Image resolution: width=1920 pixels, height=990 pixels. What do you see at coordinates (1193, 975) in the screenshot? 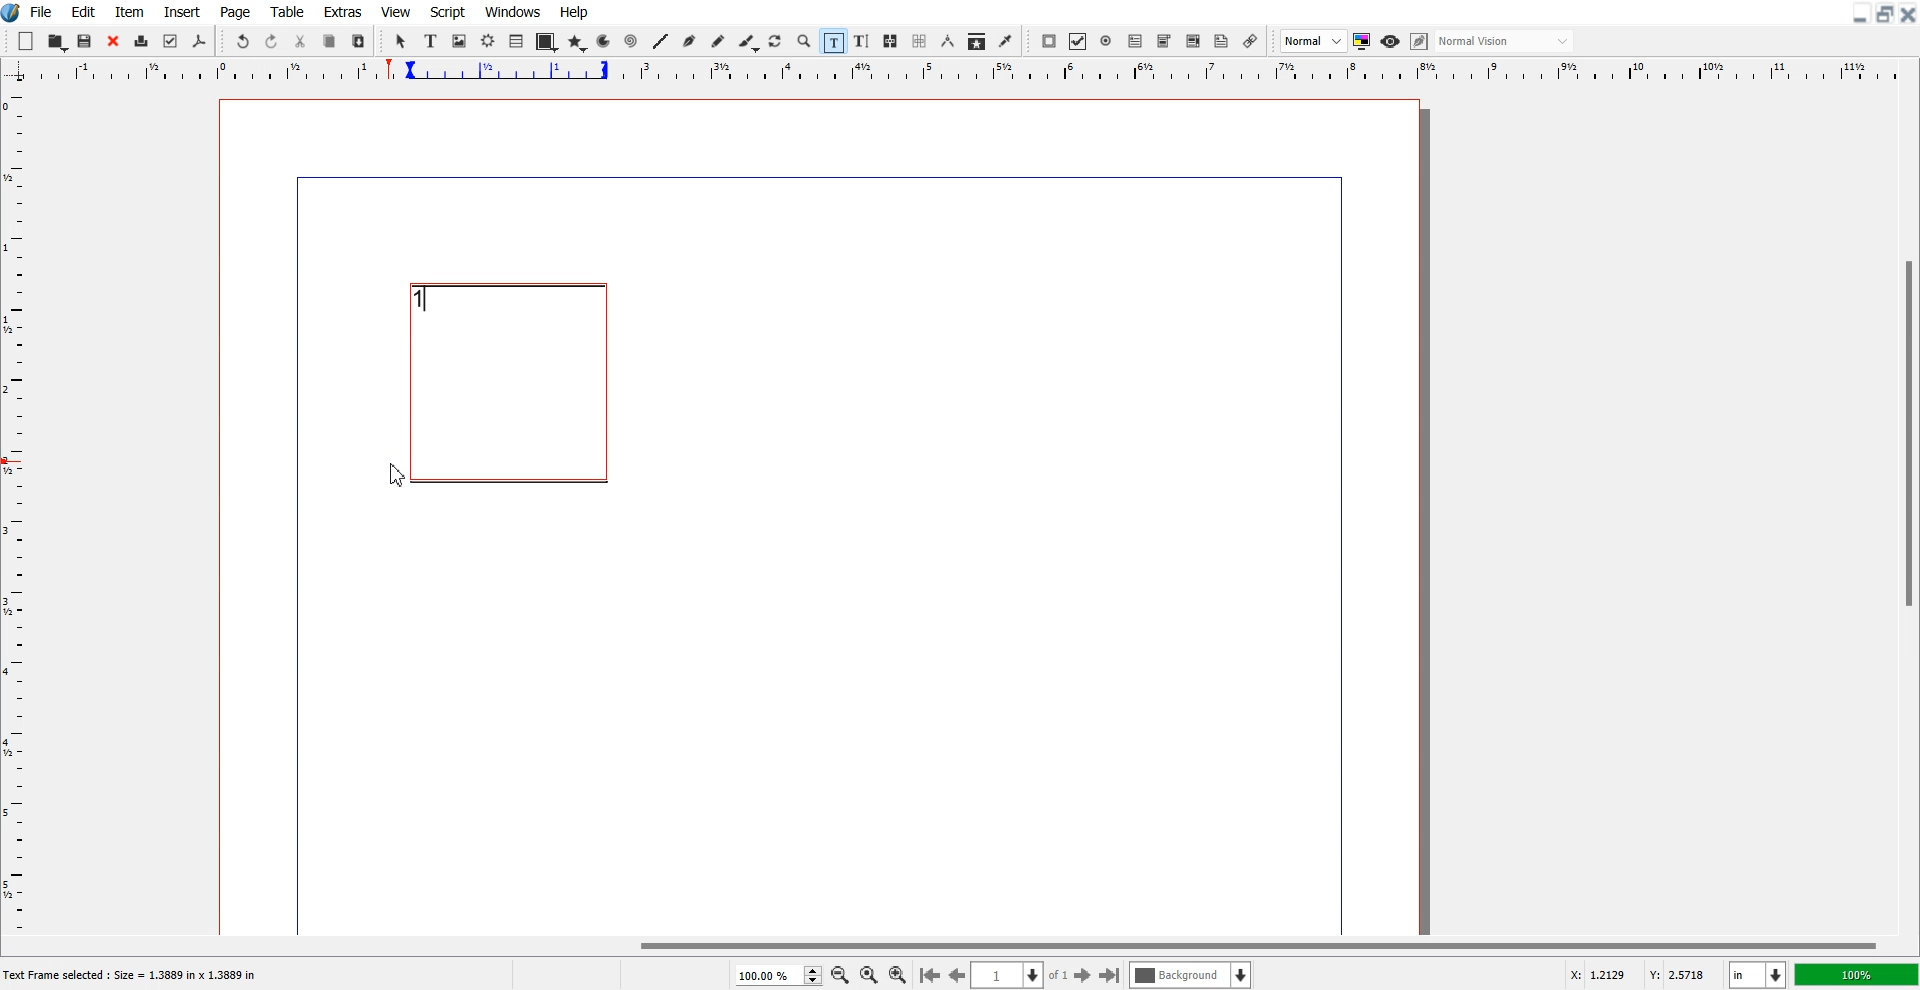
I see `Select the current layer` at bounding box center [1193, 975].